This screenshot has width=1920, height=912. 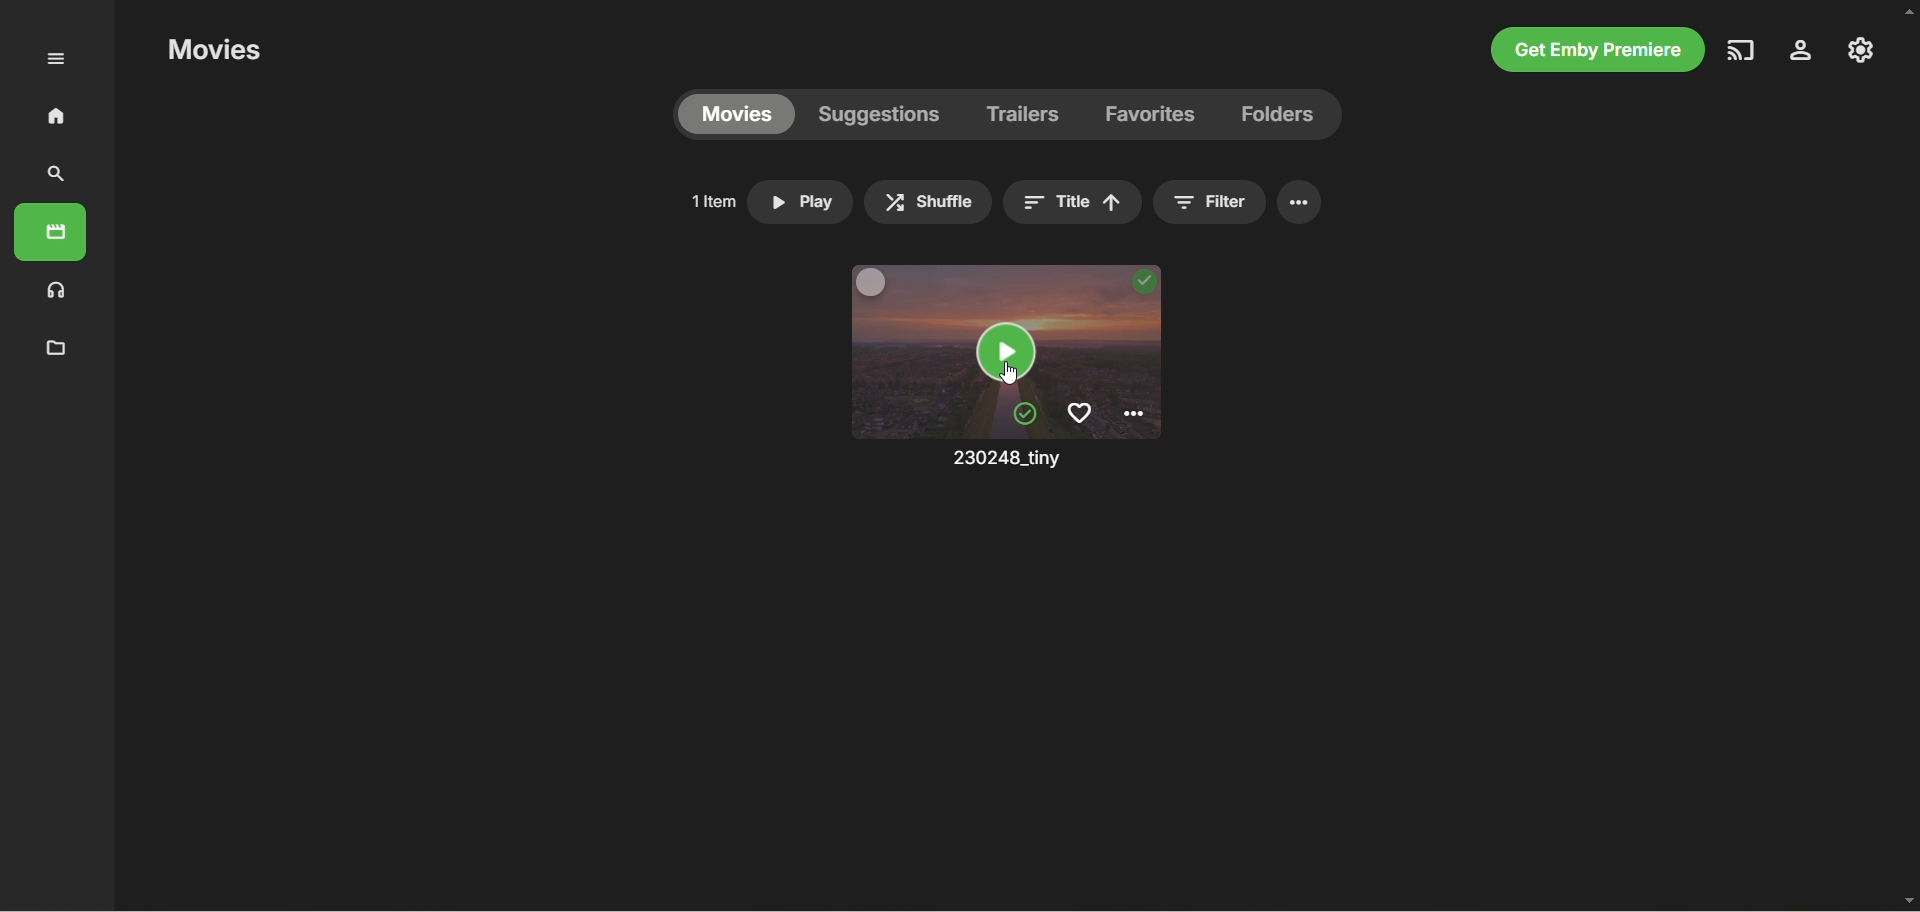 I want to click on settings, so click(x=1805, y=50).